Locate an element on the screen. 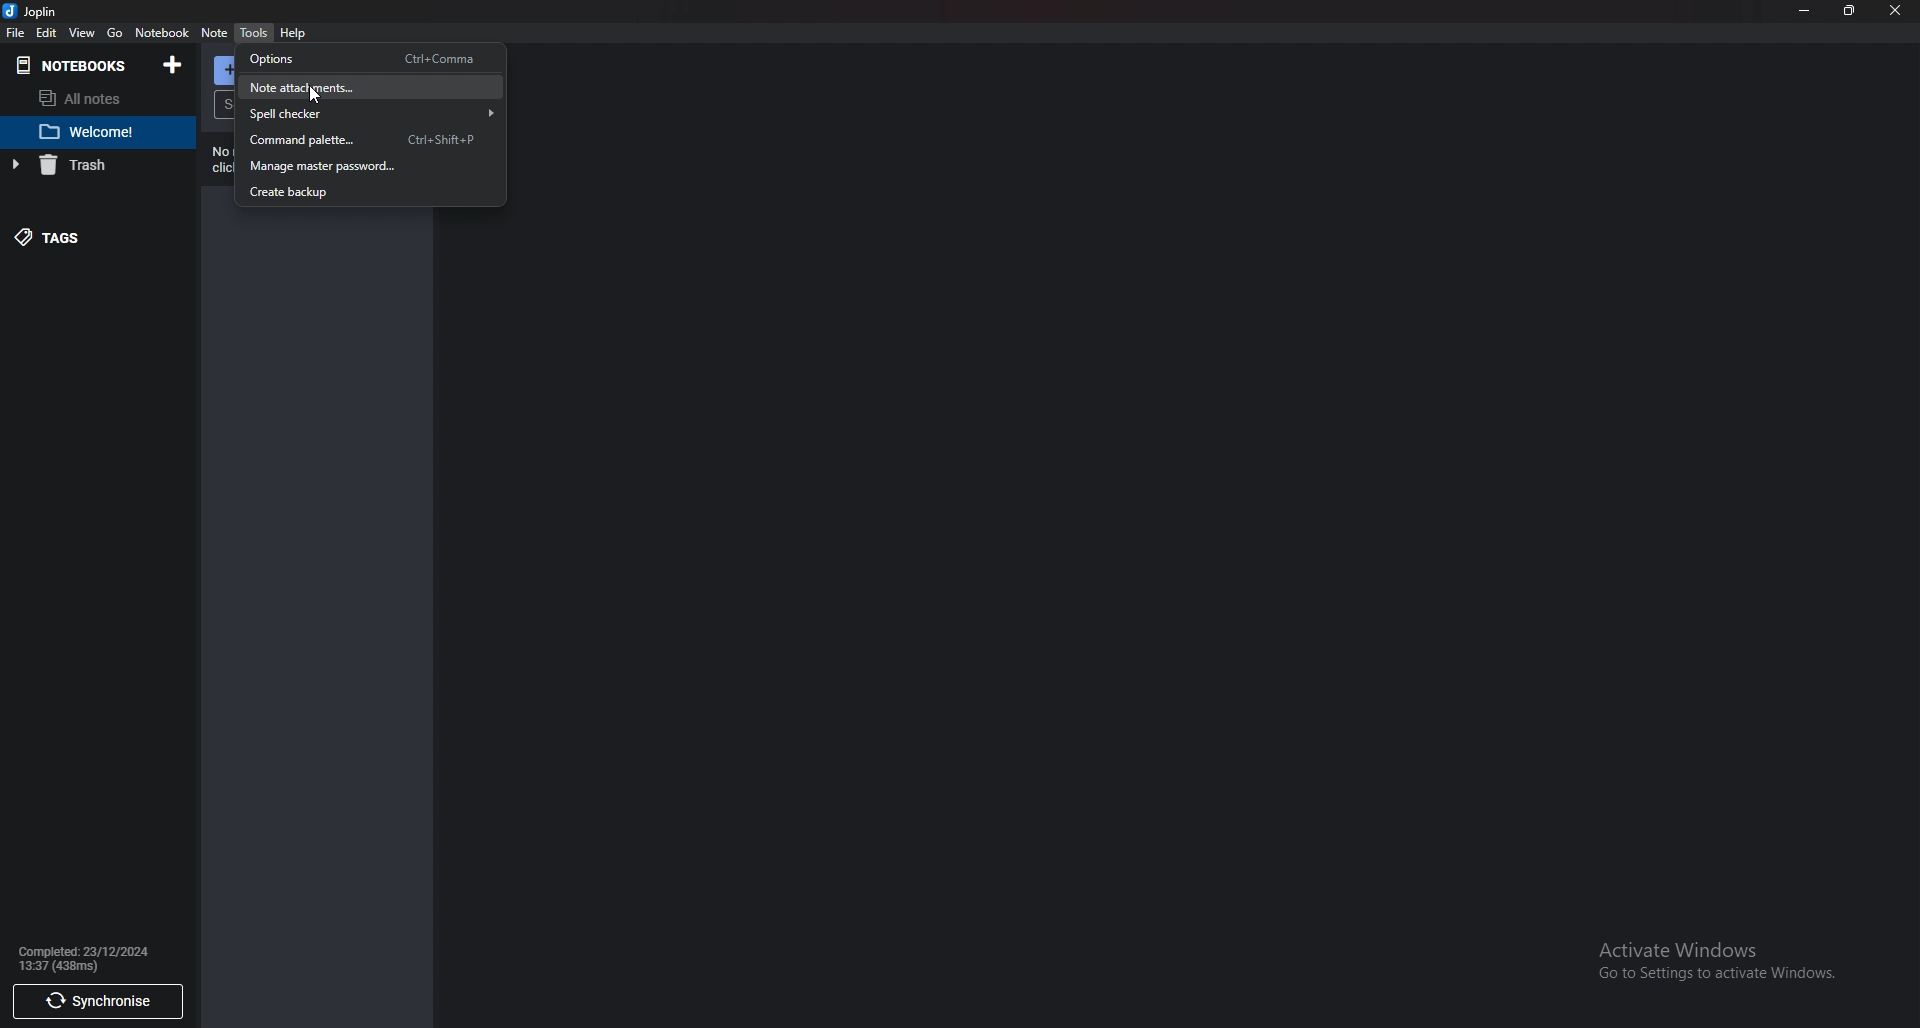  Resize is located at coordinates (1847, 10).